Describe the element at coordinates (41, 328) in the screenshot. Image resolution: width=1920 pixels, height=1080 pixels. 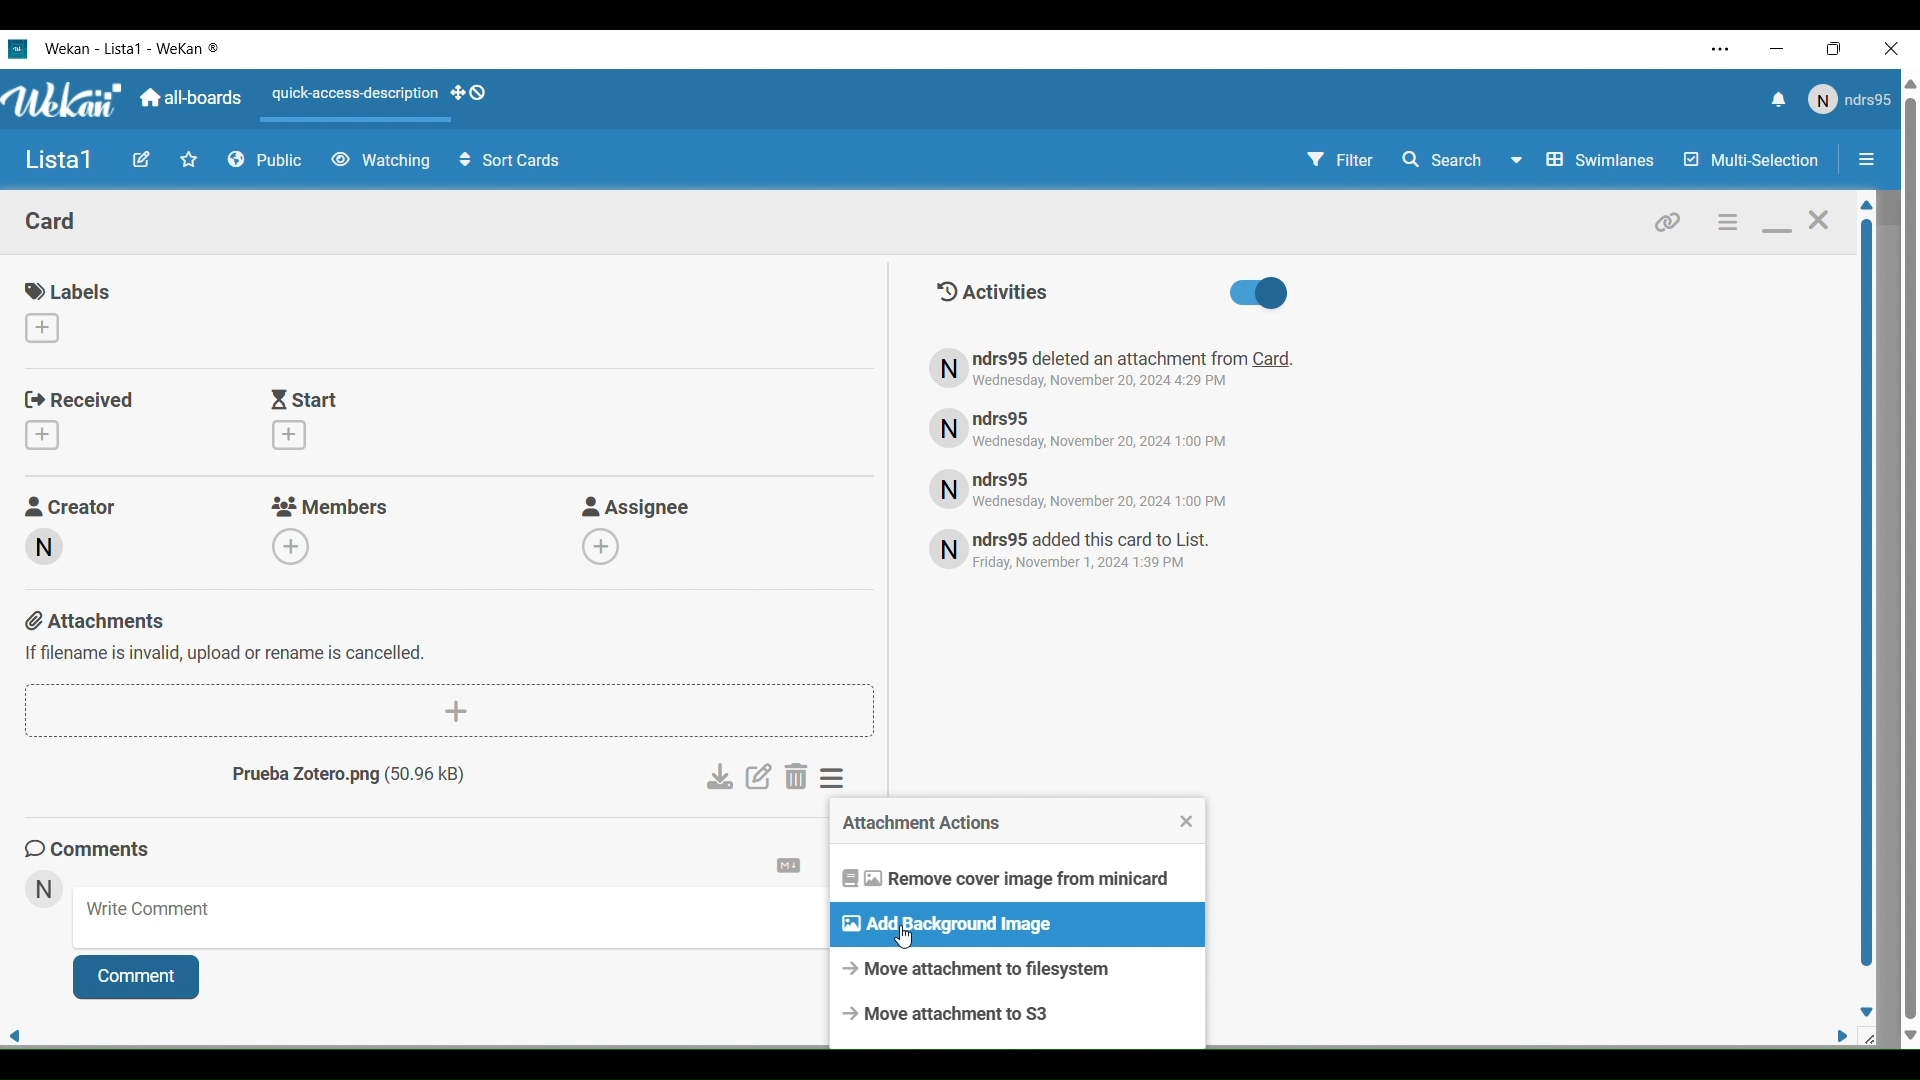
I see `Add labbels` at that location.